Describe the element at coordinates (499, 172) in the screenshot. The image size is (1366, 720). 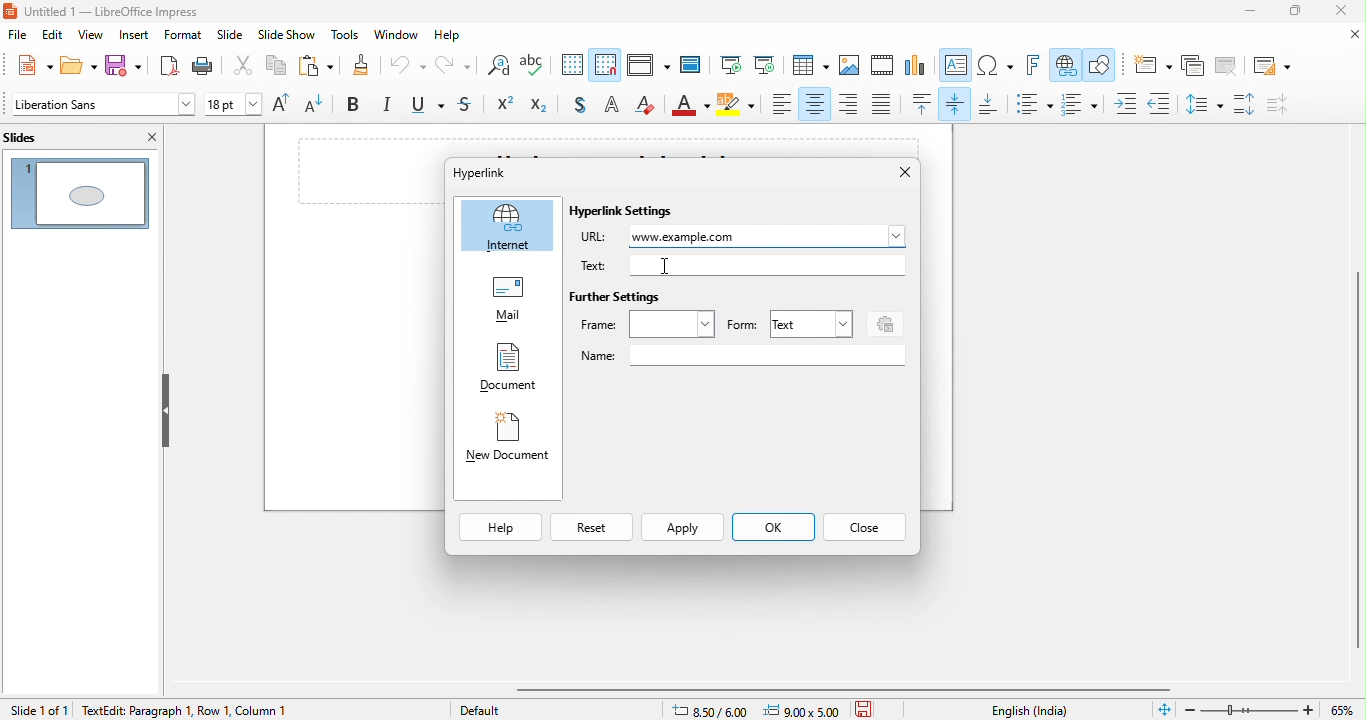
I see `hyperlink` at that location.